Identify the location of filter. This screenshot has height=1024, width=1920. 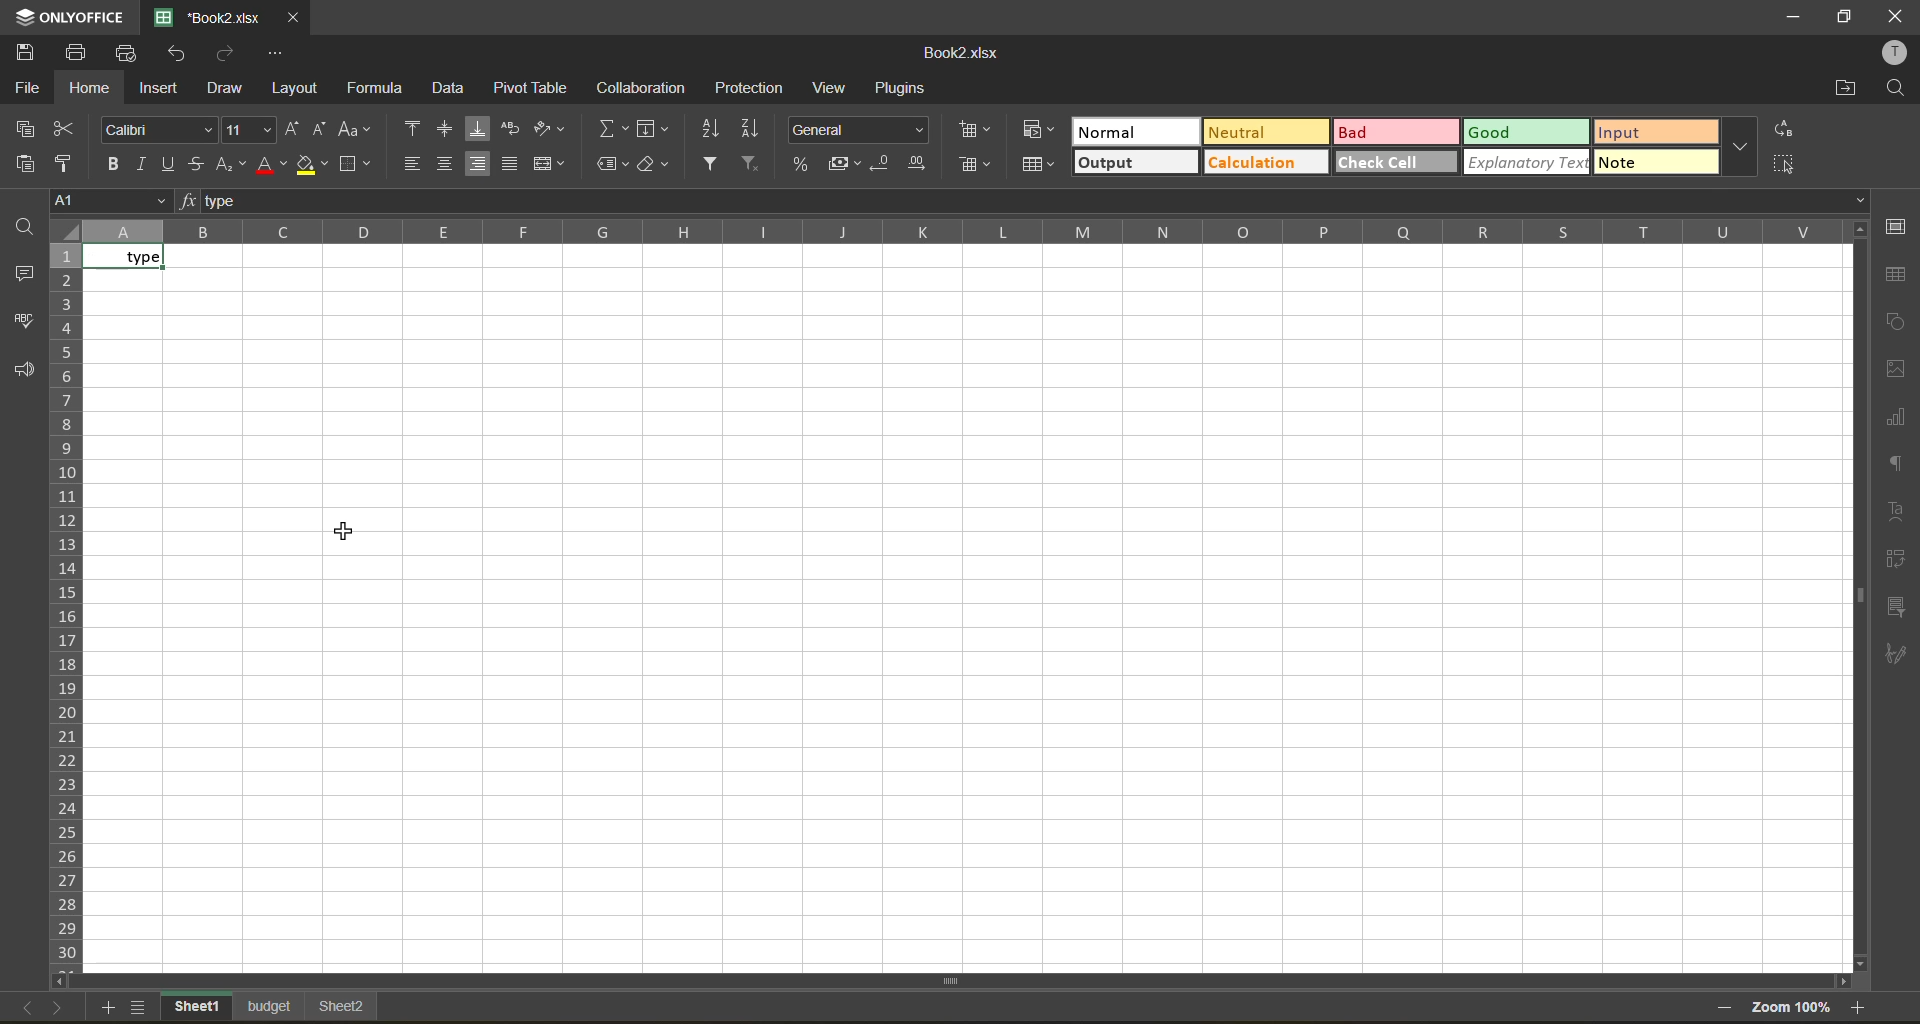
(713, 165).